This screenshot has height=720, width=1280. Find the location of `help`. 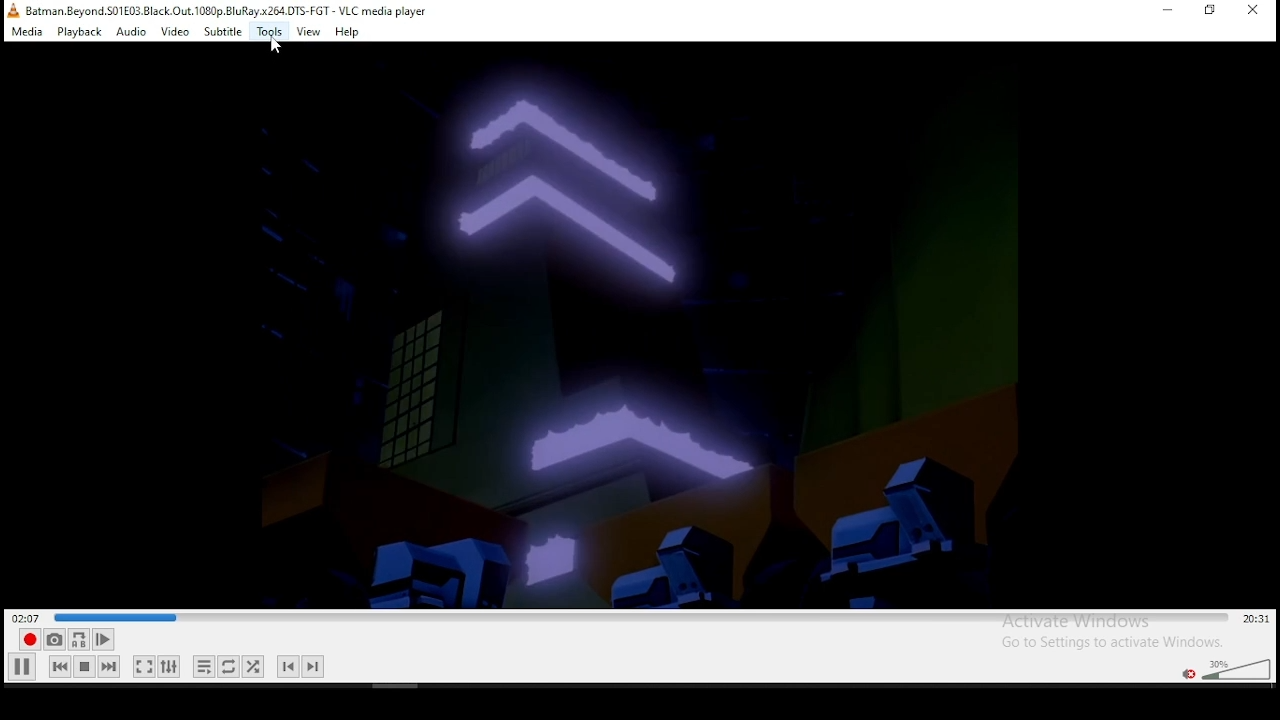

help is located at coordinates (347, 32).